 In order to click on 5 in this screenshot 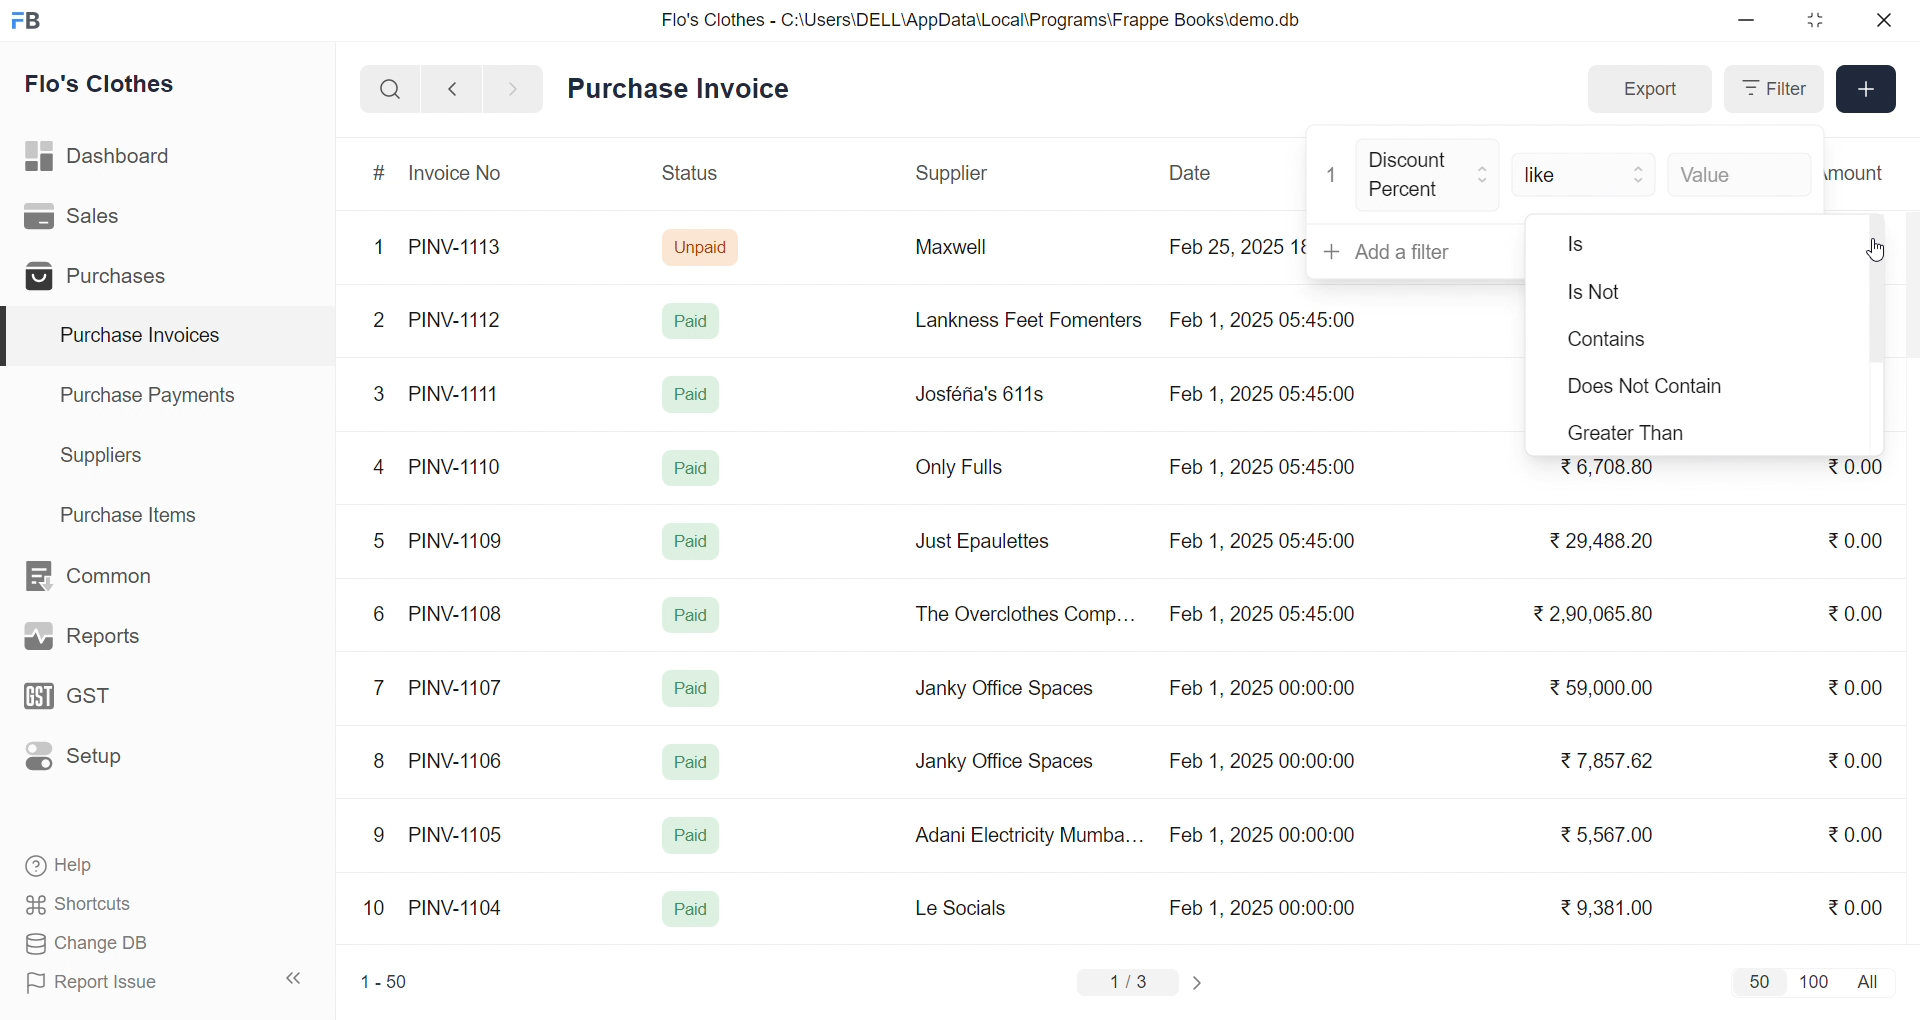, I will do `click(378, 540)`.